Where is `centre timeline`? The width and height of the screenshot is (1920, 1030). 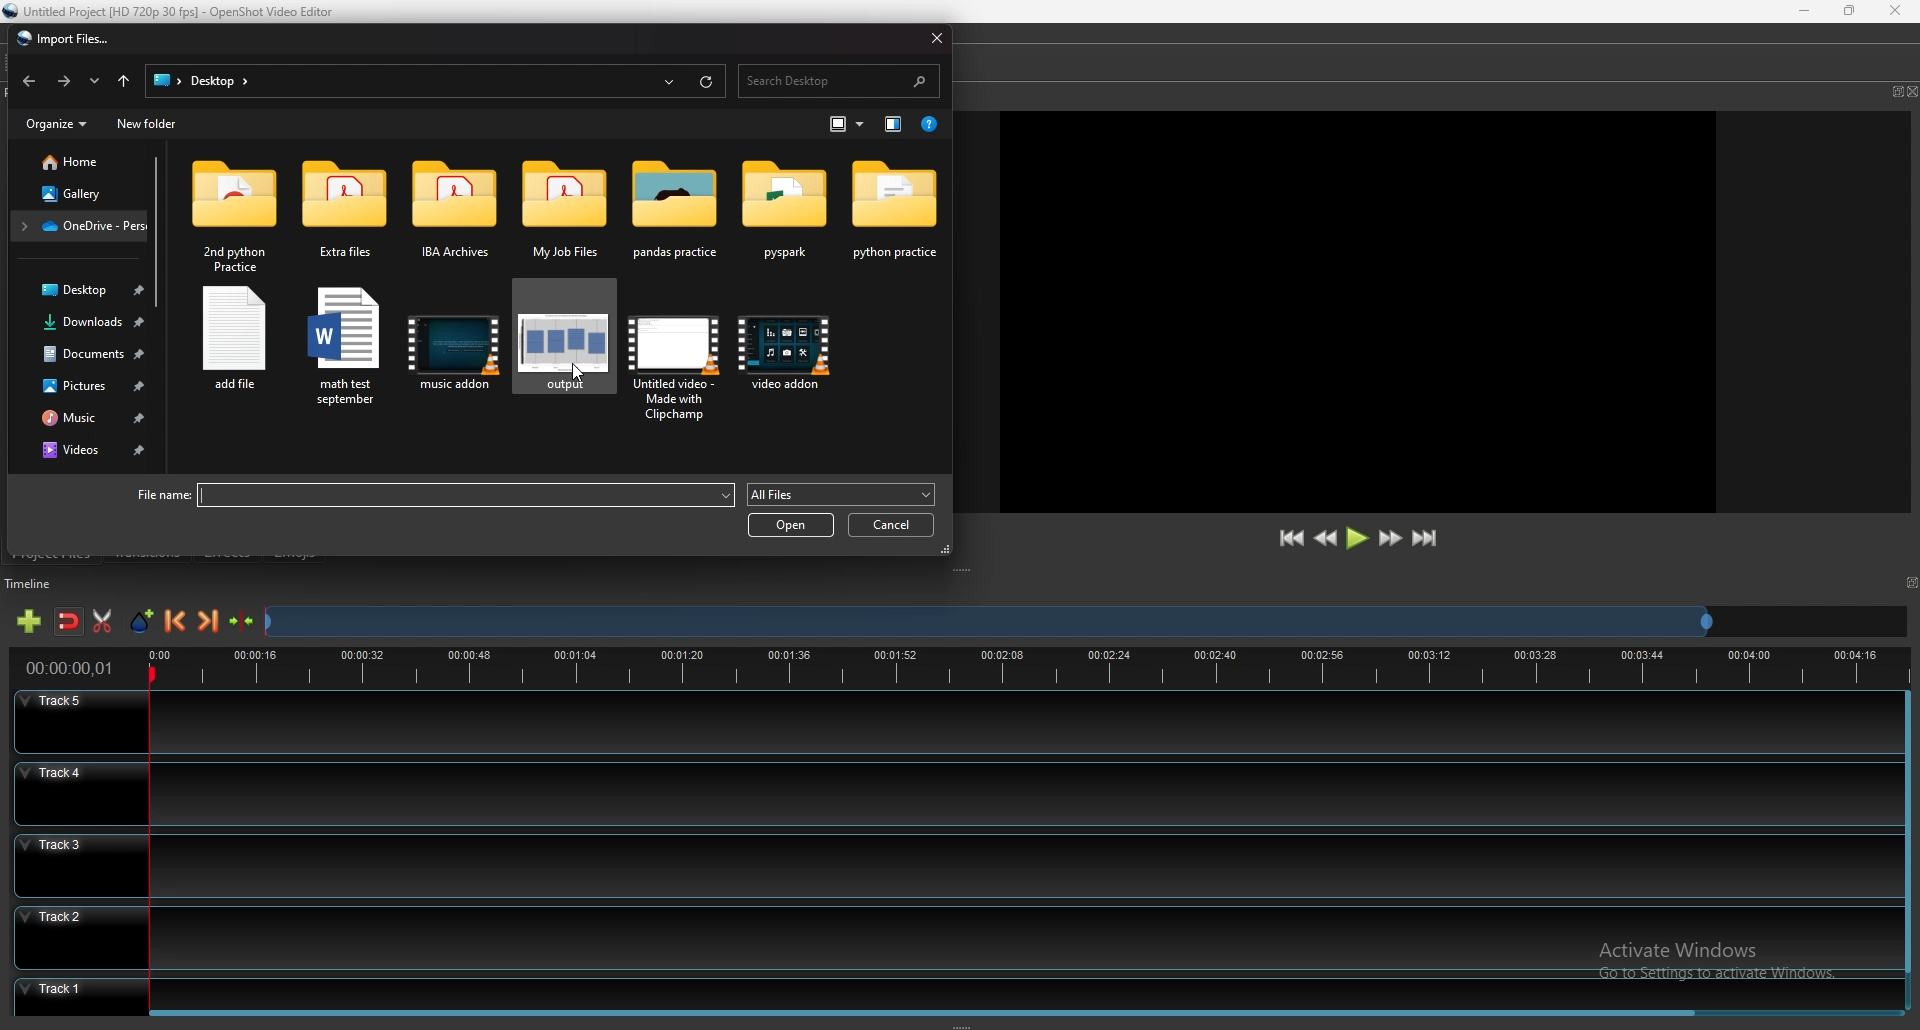
centre timeline is located at coordinates (243, 621).